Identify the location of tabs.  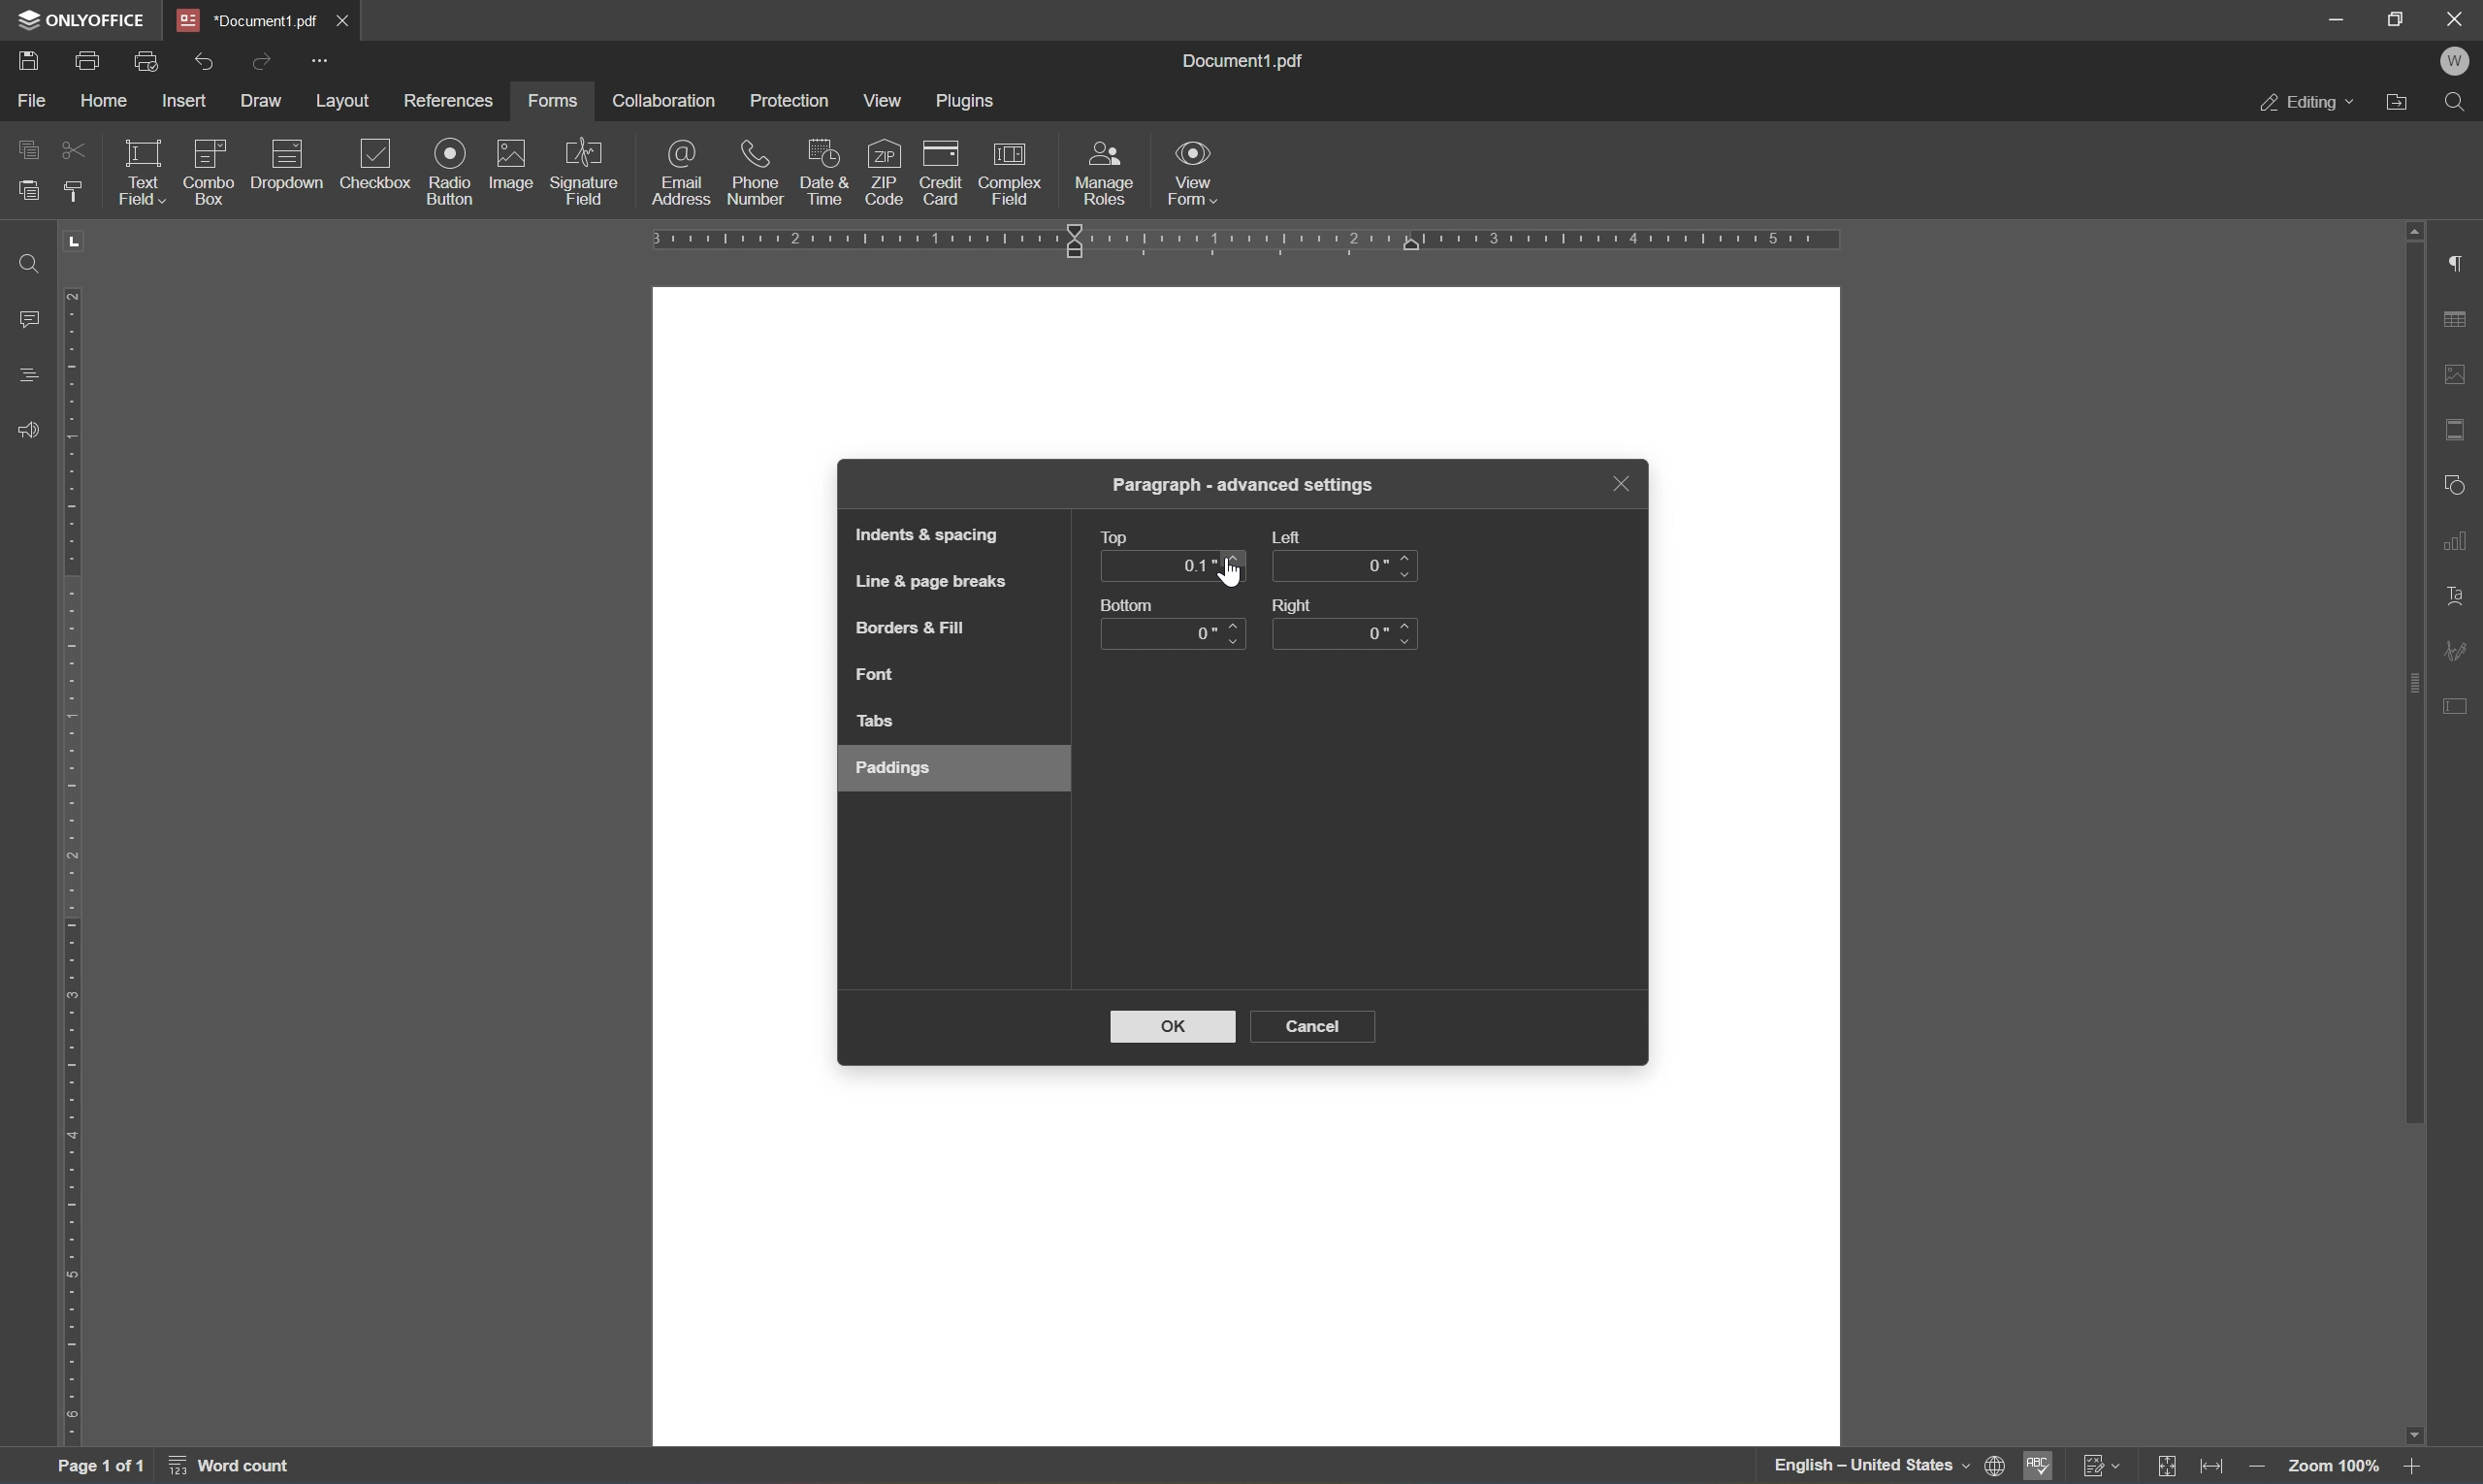
(879, 722).